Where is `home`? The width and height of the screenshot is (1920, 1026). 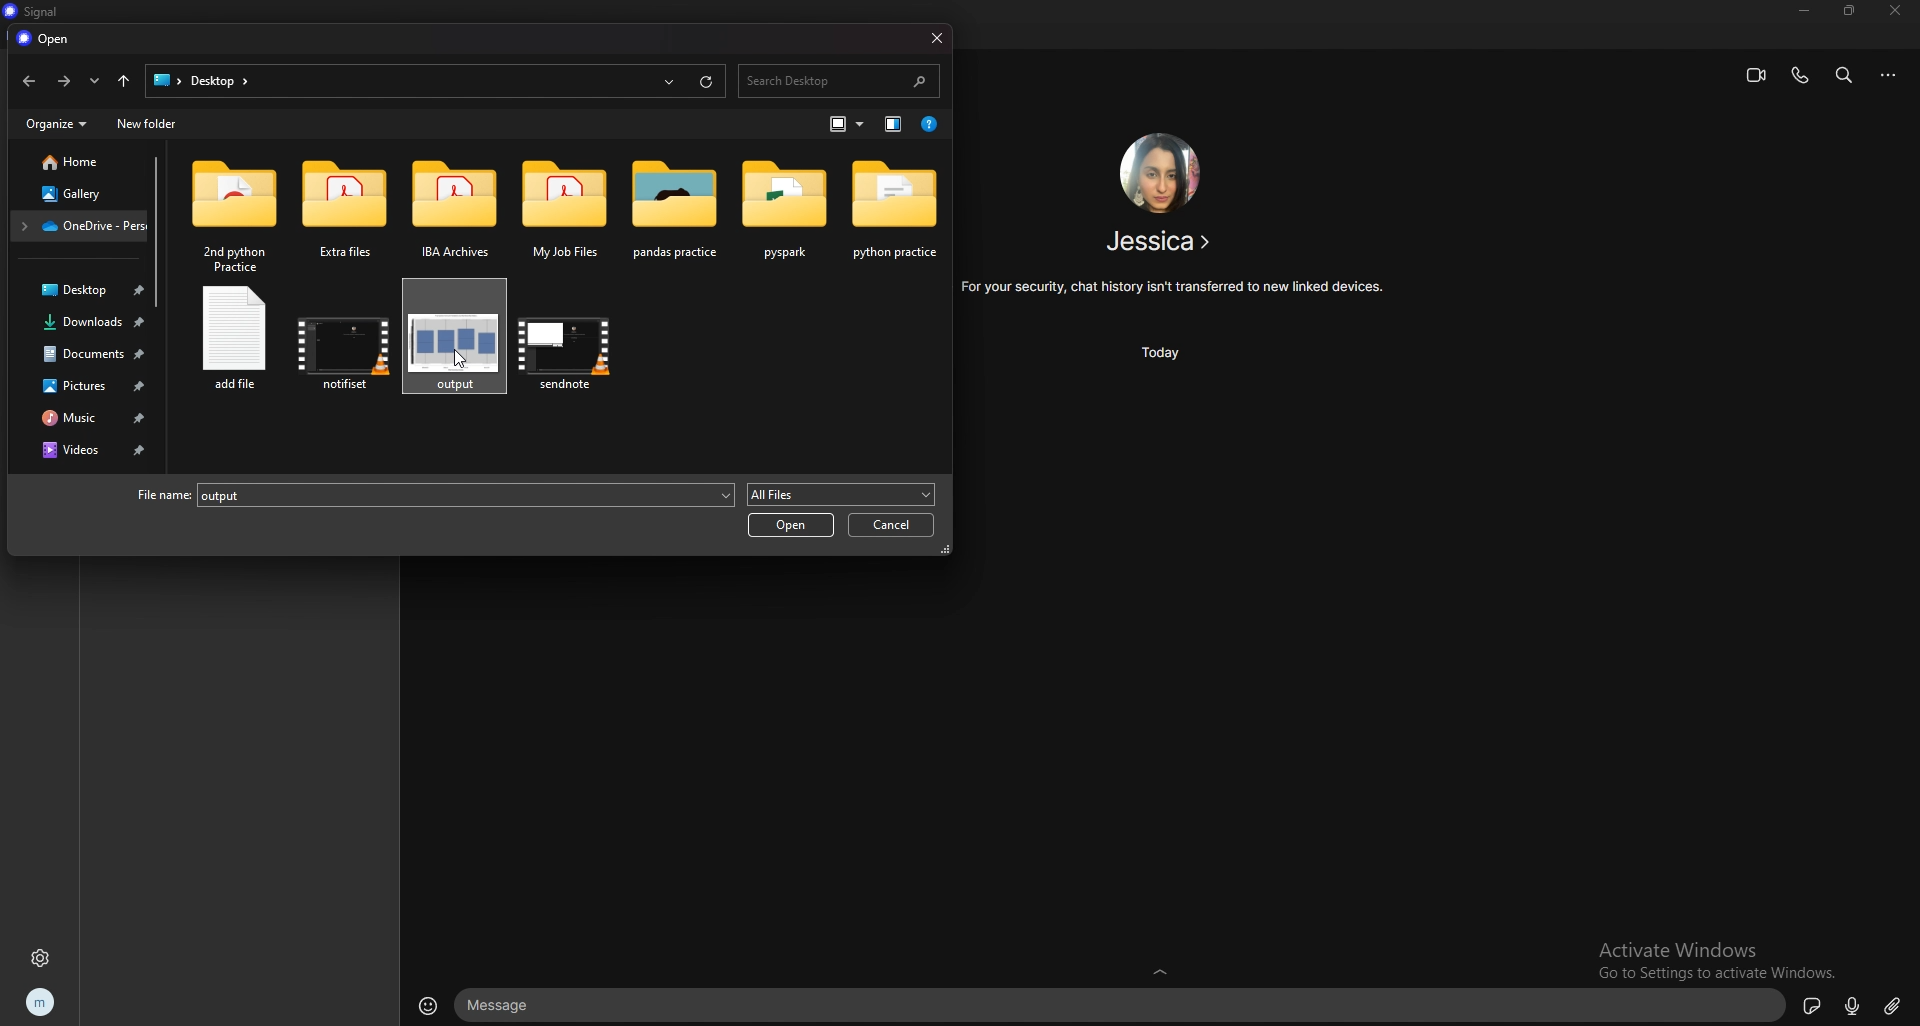
home is located at coordinates (81, 162).